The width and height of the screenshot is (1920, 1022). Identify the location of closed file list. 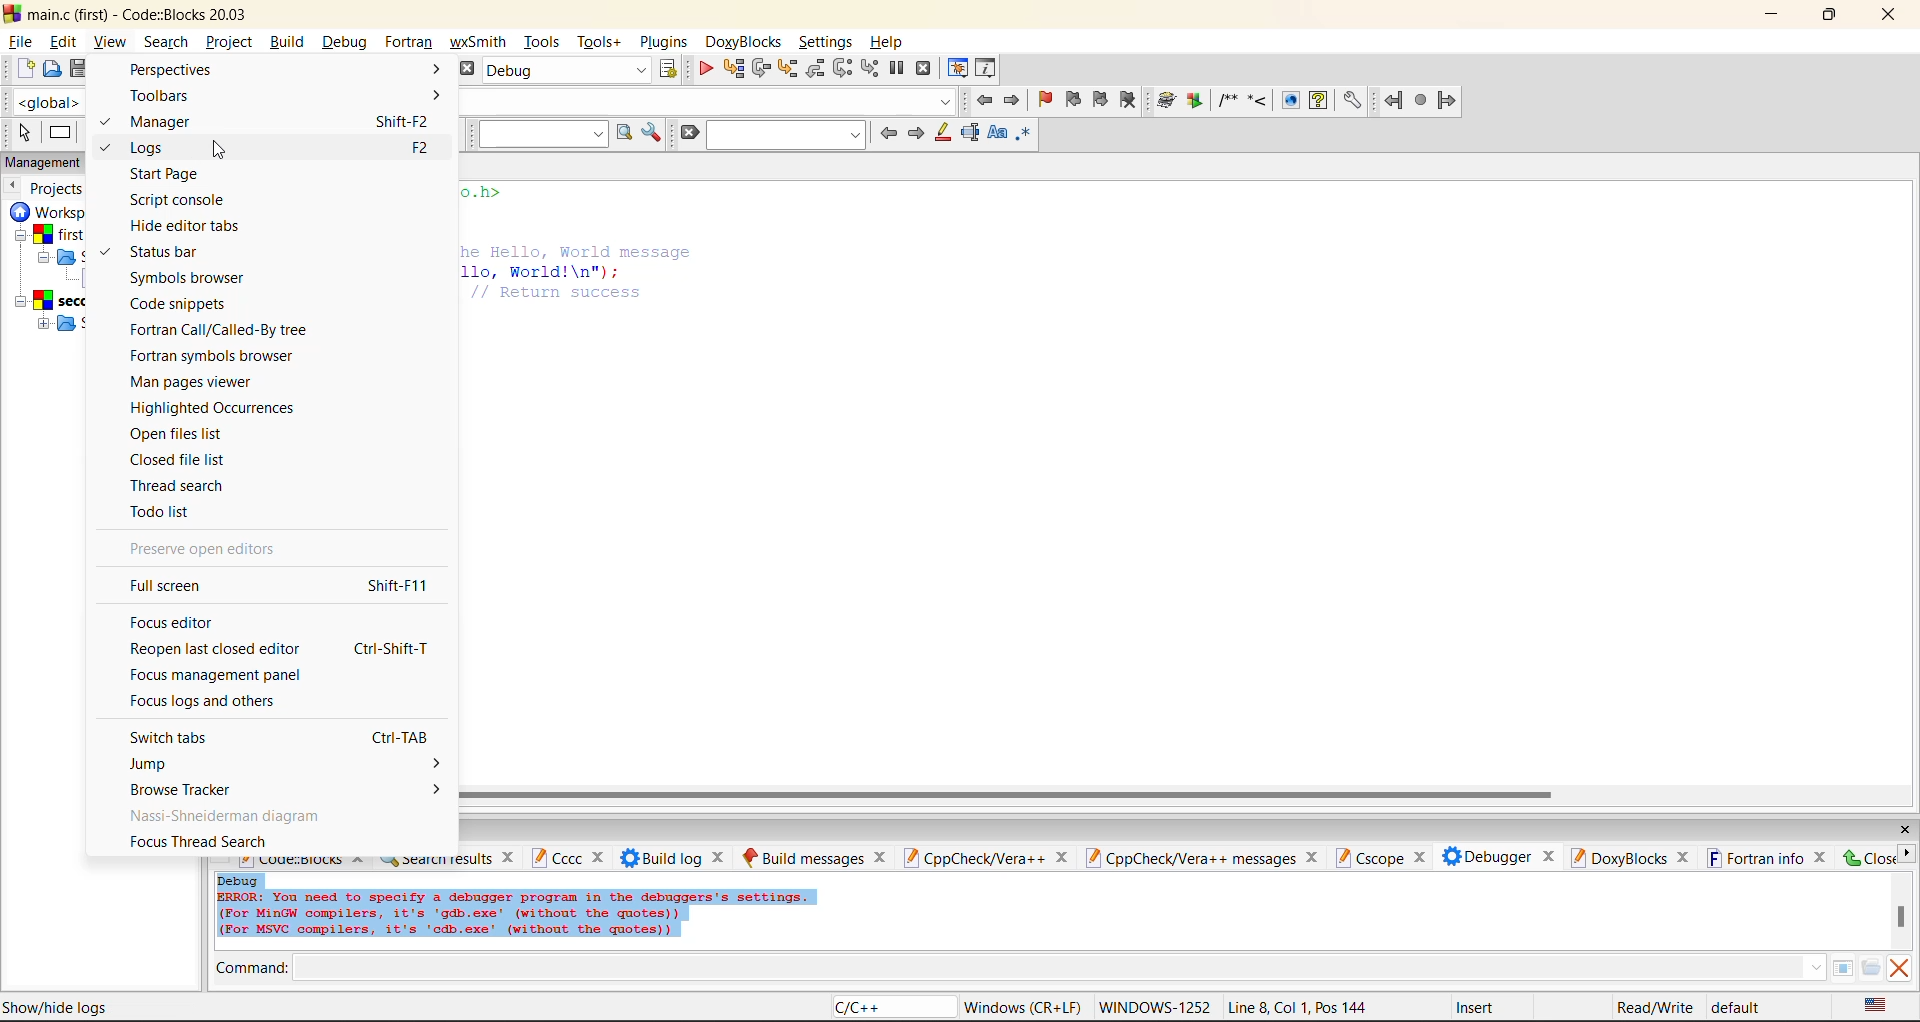
(179, 461).